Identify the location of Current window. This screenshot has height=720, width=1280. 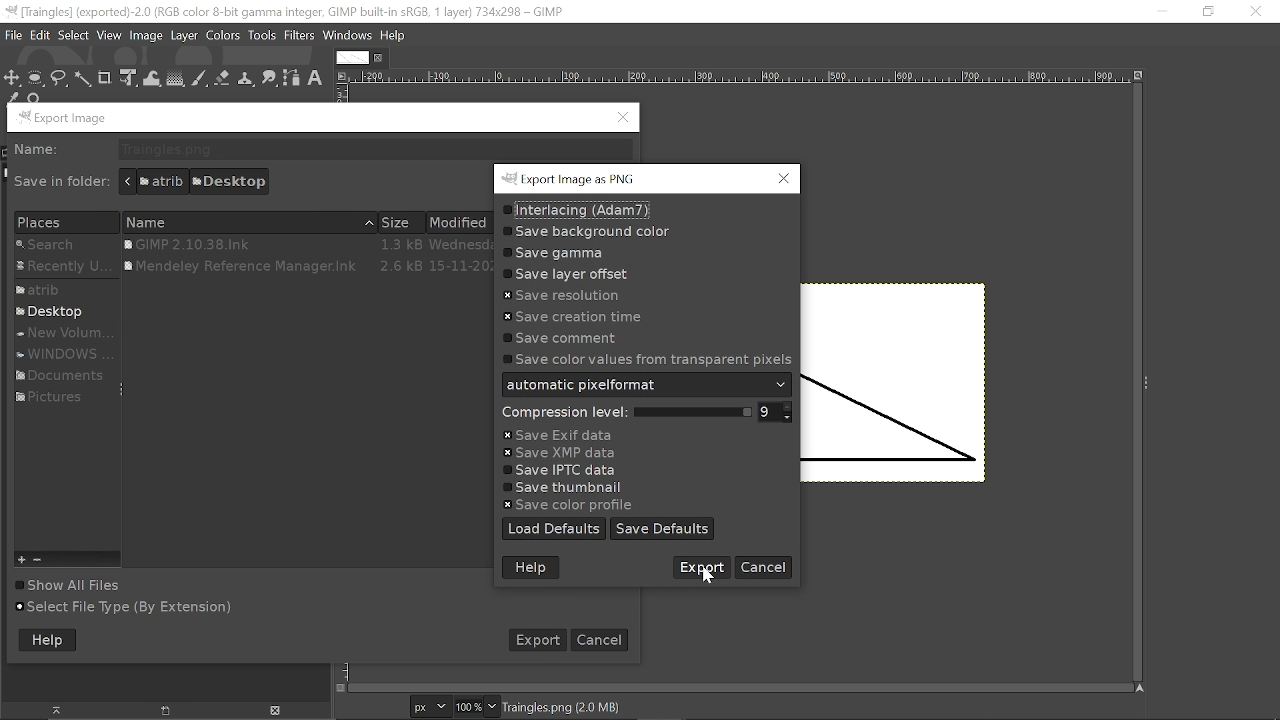
(287, 11).